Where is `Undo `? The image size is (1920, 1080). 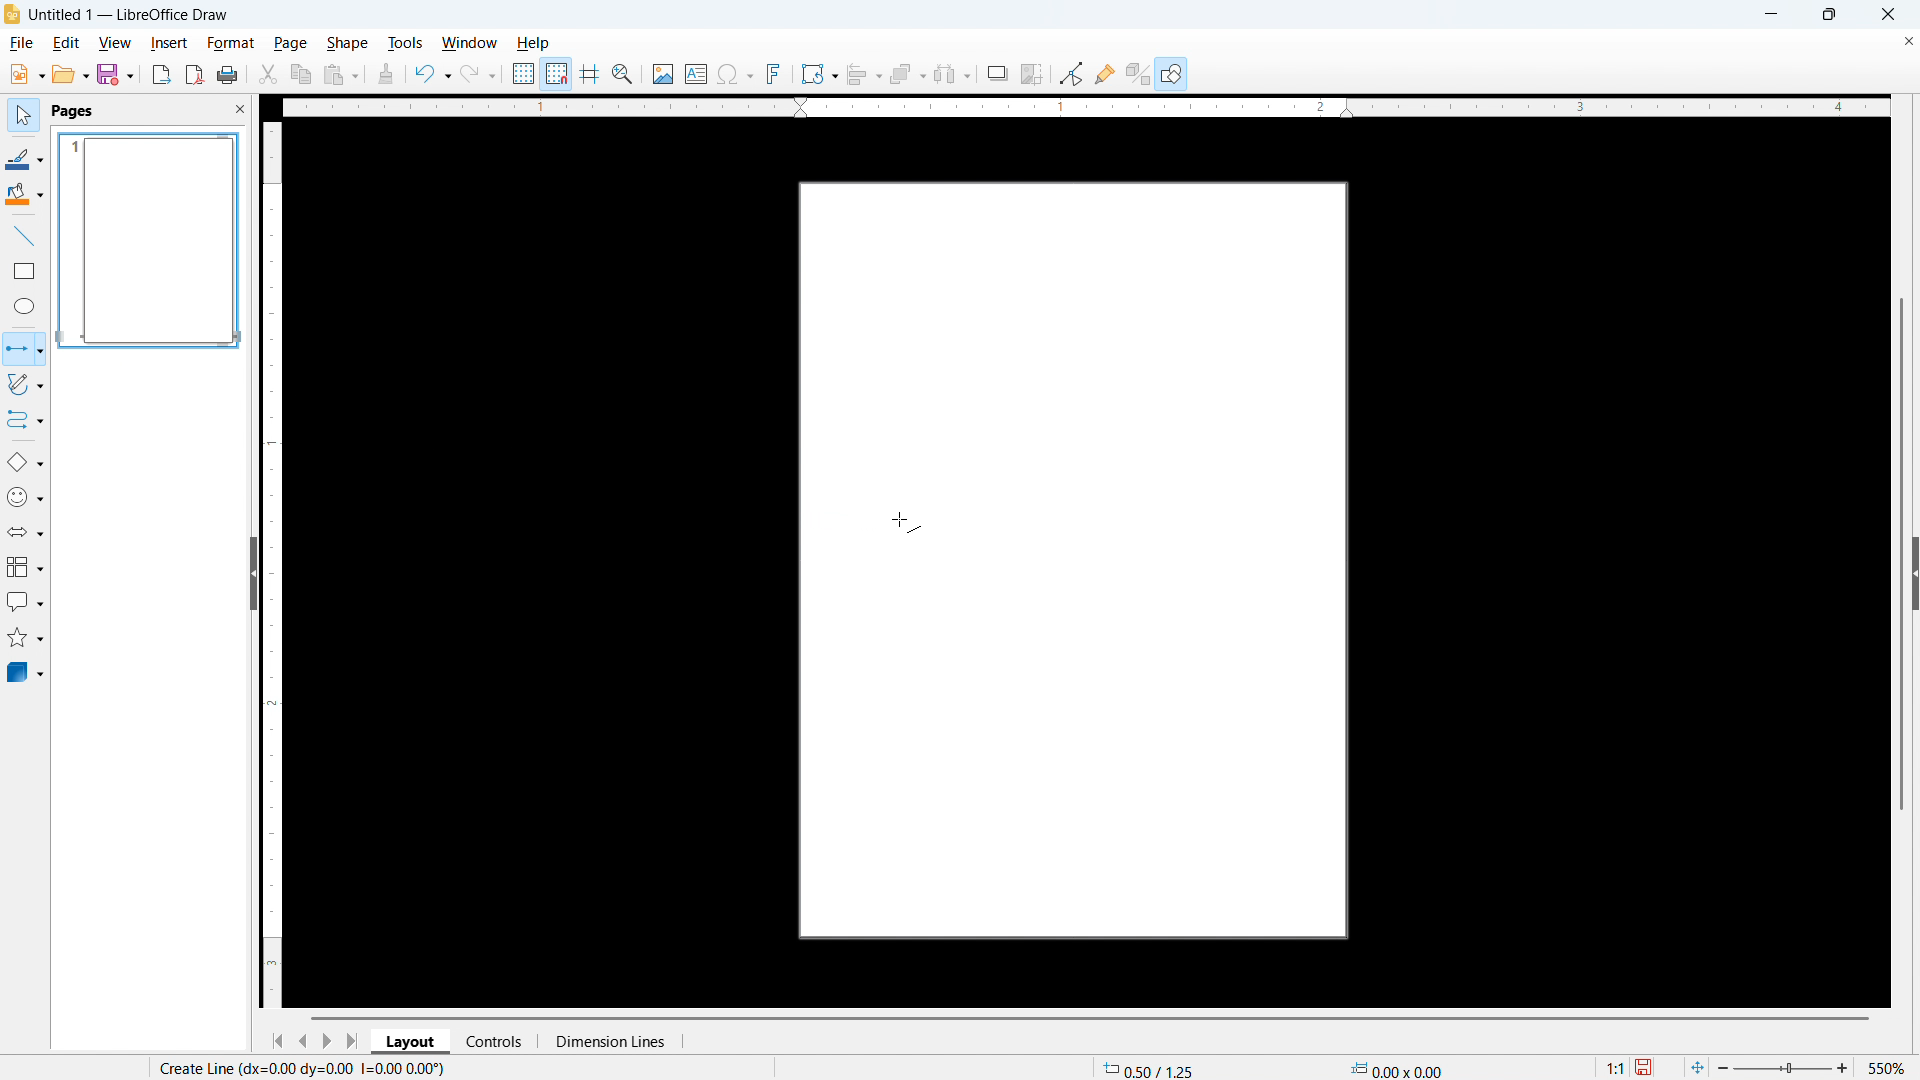
Undo  is located at coordinates (434, 75).